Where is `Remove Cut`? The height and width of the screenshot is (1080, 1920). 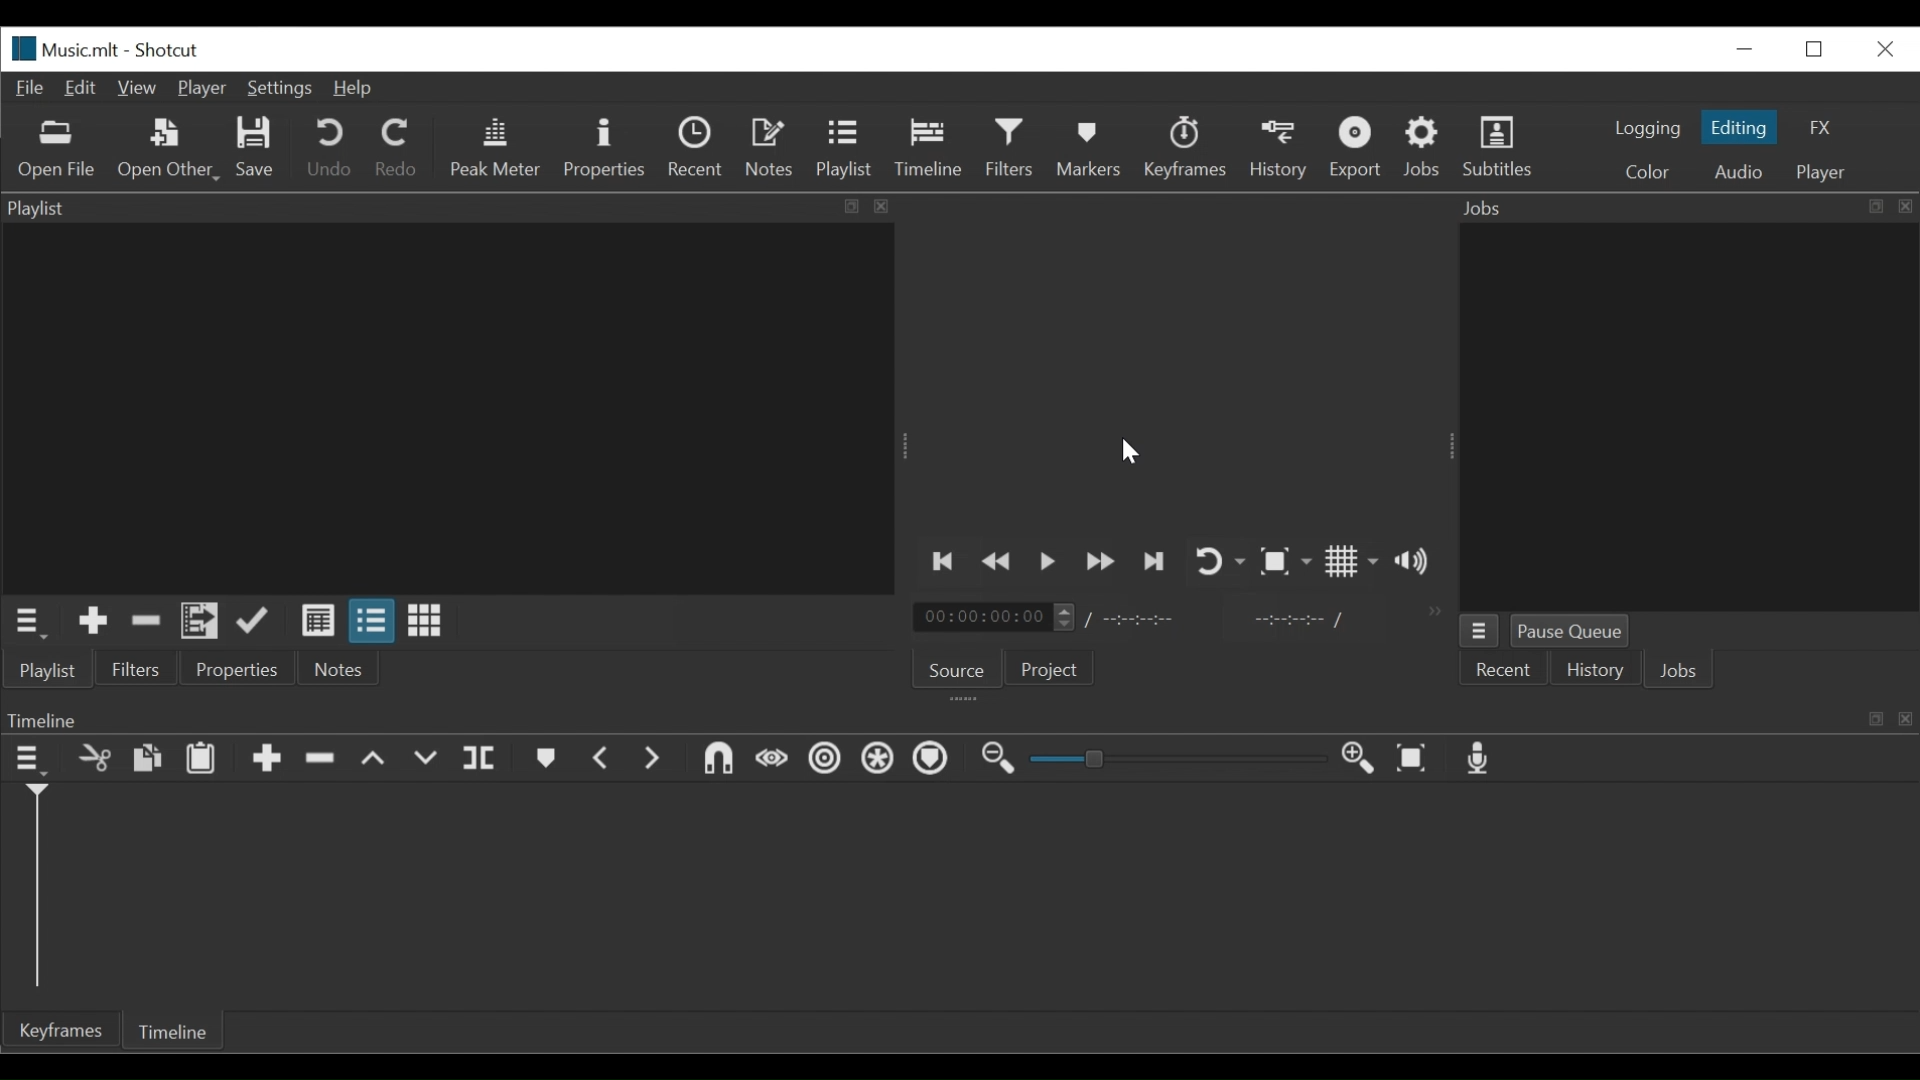
Remove Cut is located at coordinates (146, 623).